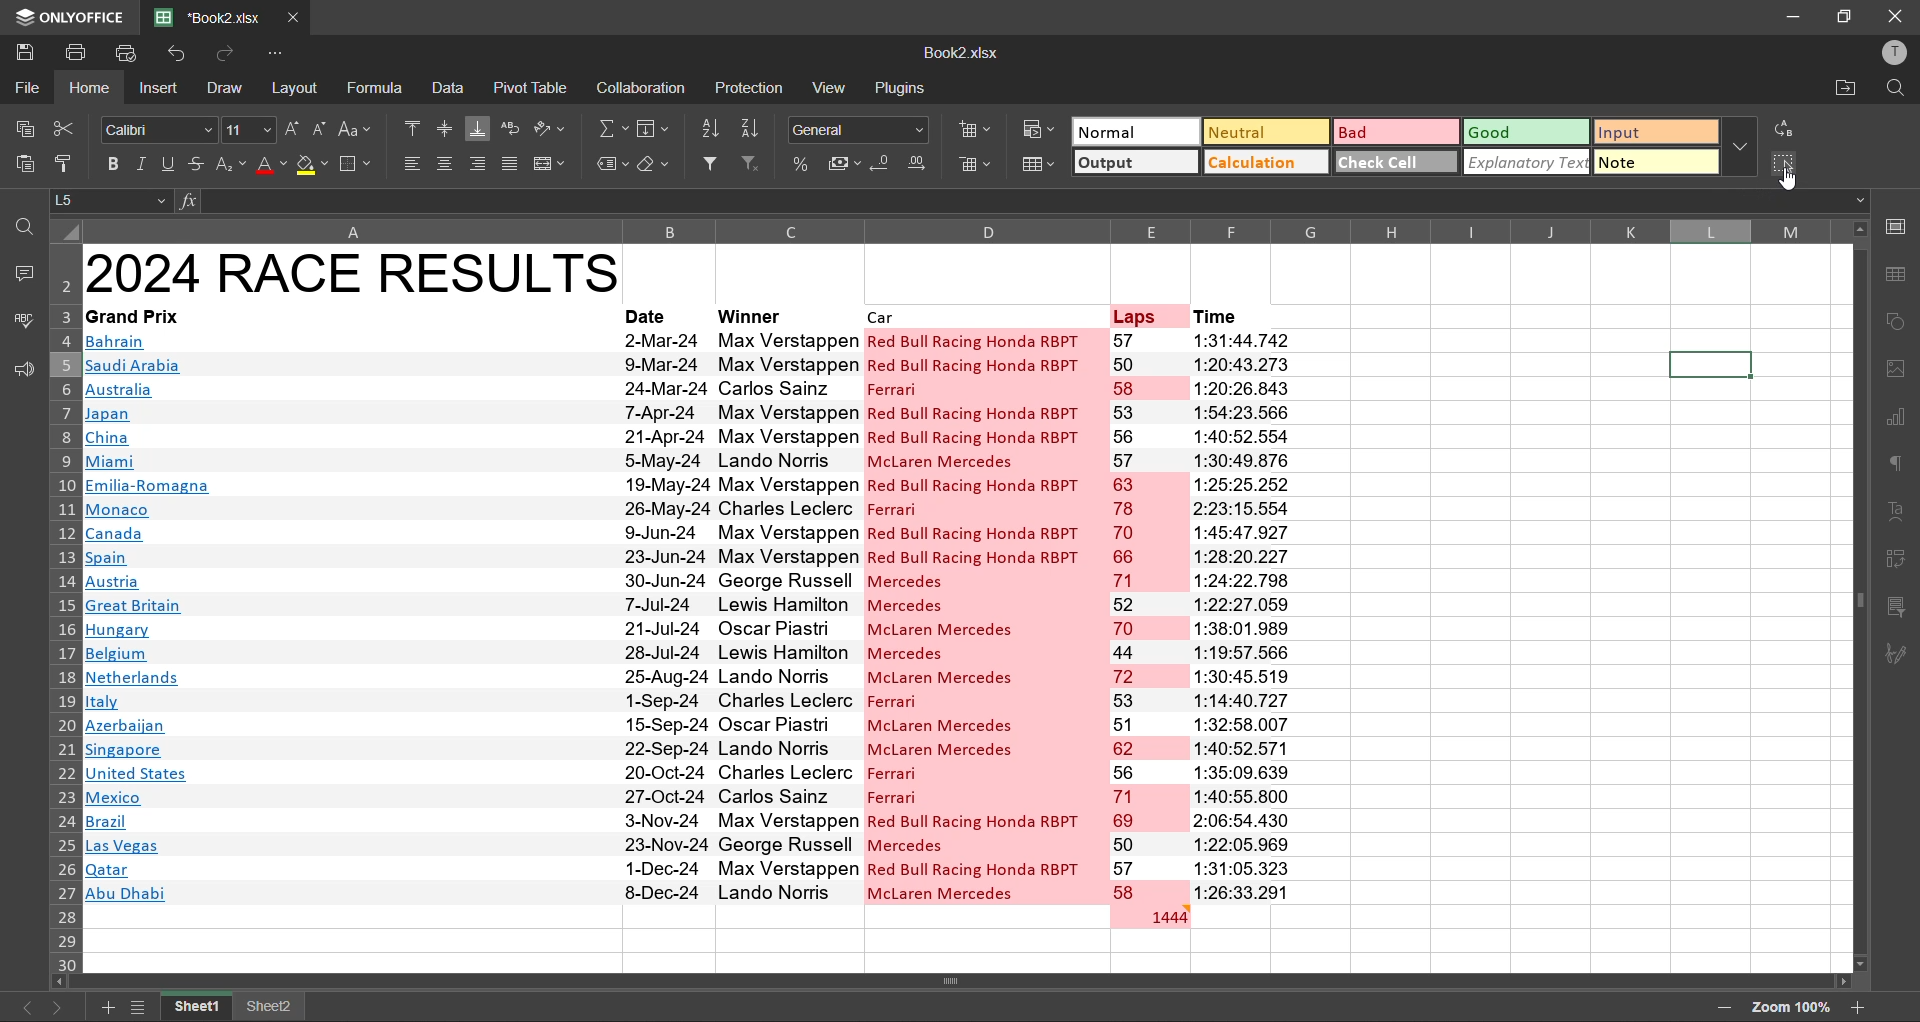  I want to click on accounting, so click(844, 166).